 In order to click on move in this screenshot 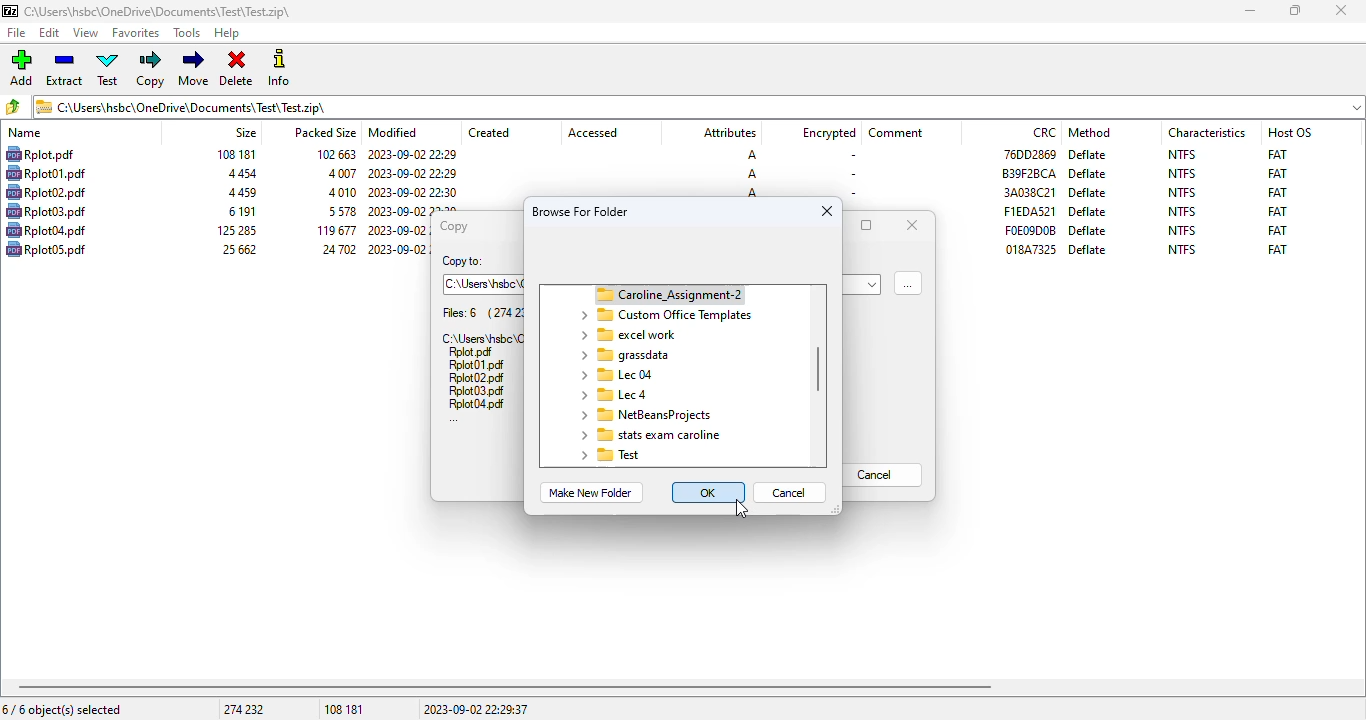, I will do `click(193, 68)`.